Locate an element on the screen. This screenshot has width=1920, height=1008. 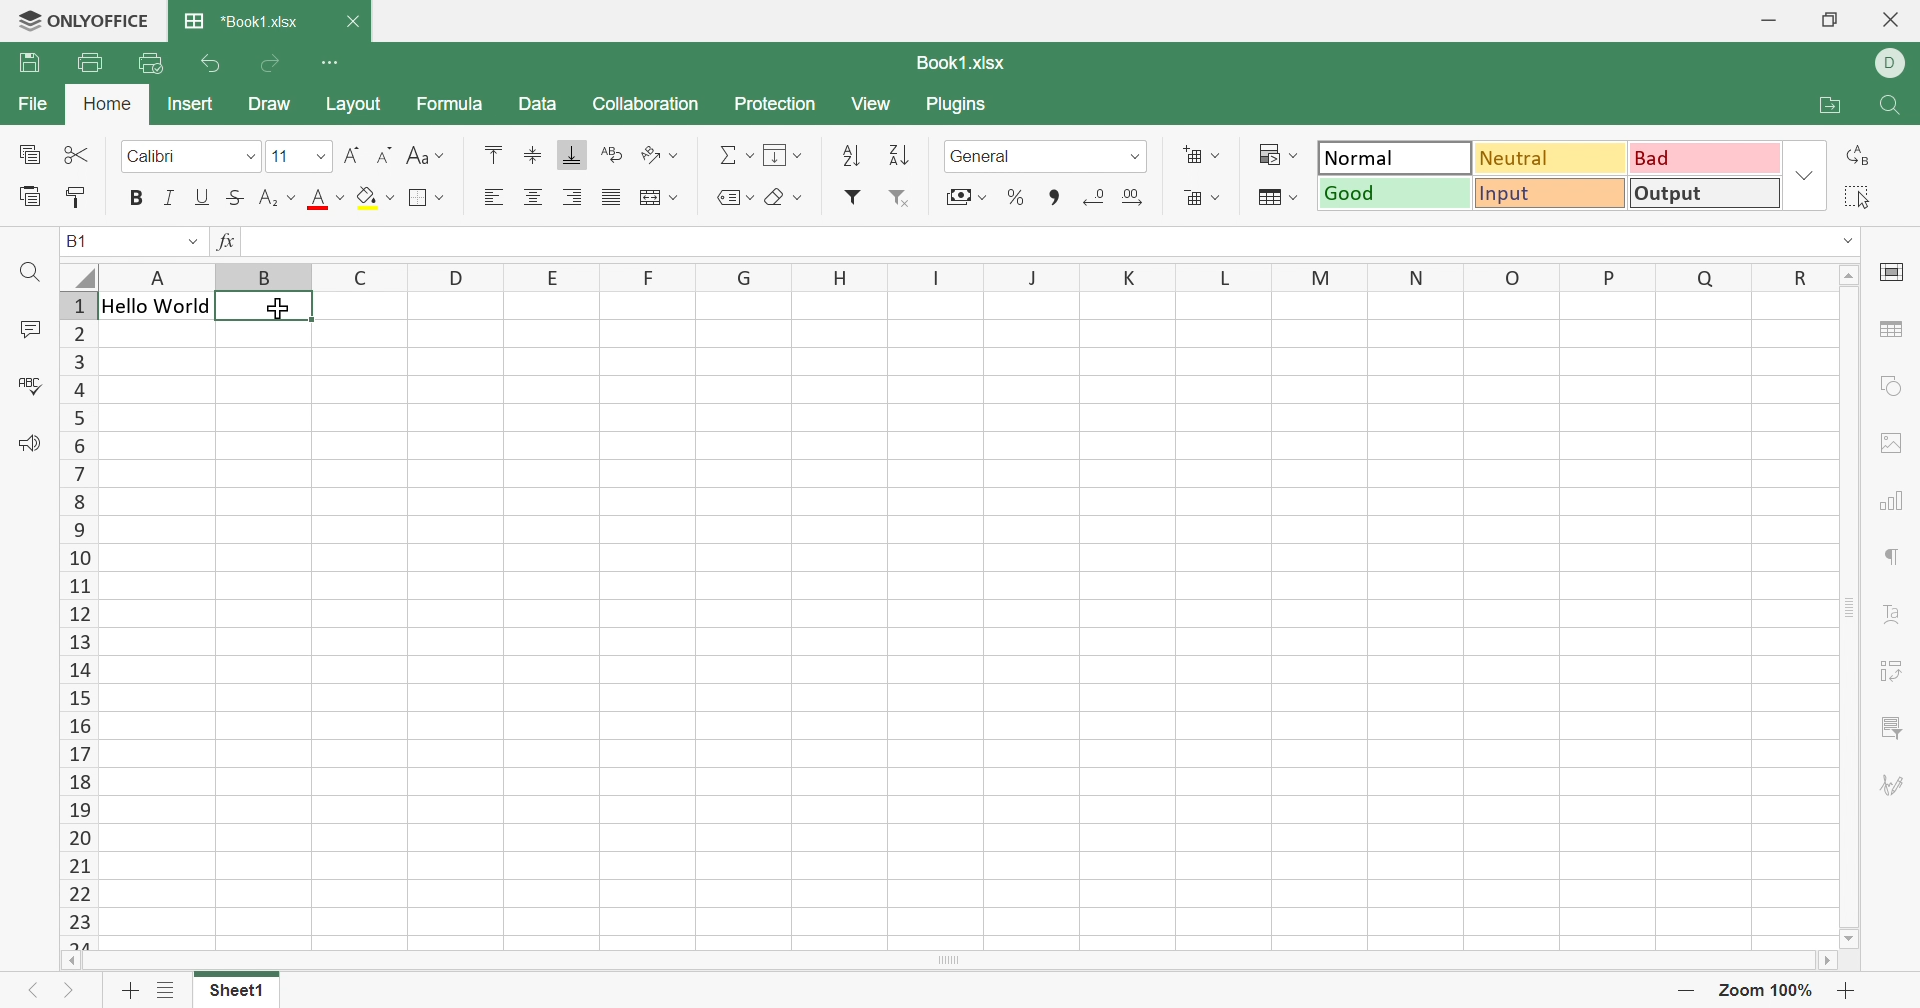
Previous is located at coordinates (35, 990).